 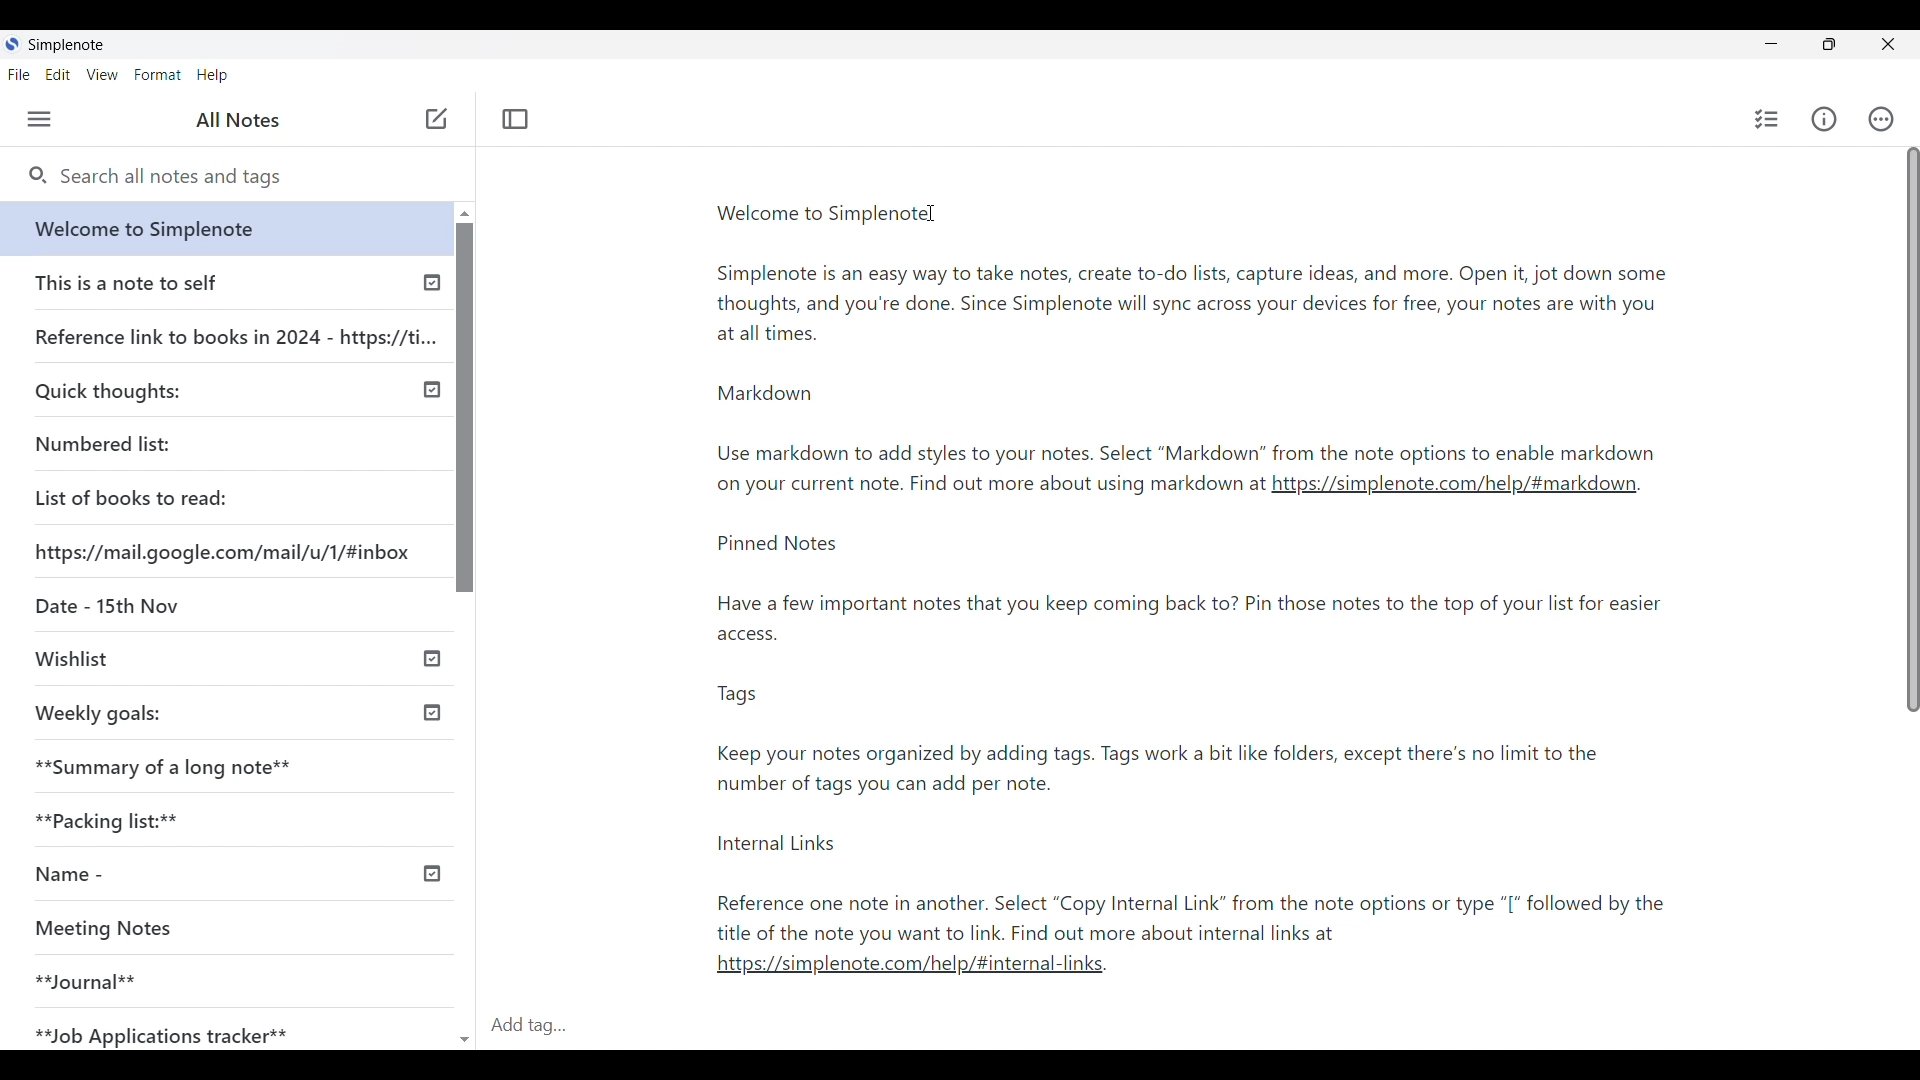 What do you see at coordinates (432, 287) in the screenshot?
I see `Check icon indicates published notes` at bounding box center [432, 287].